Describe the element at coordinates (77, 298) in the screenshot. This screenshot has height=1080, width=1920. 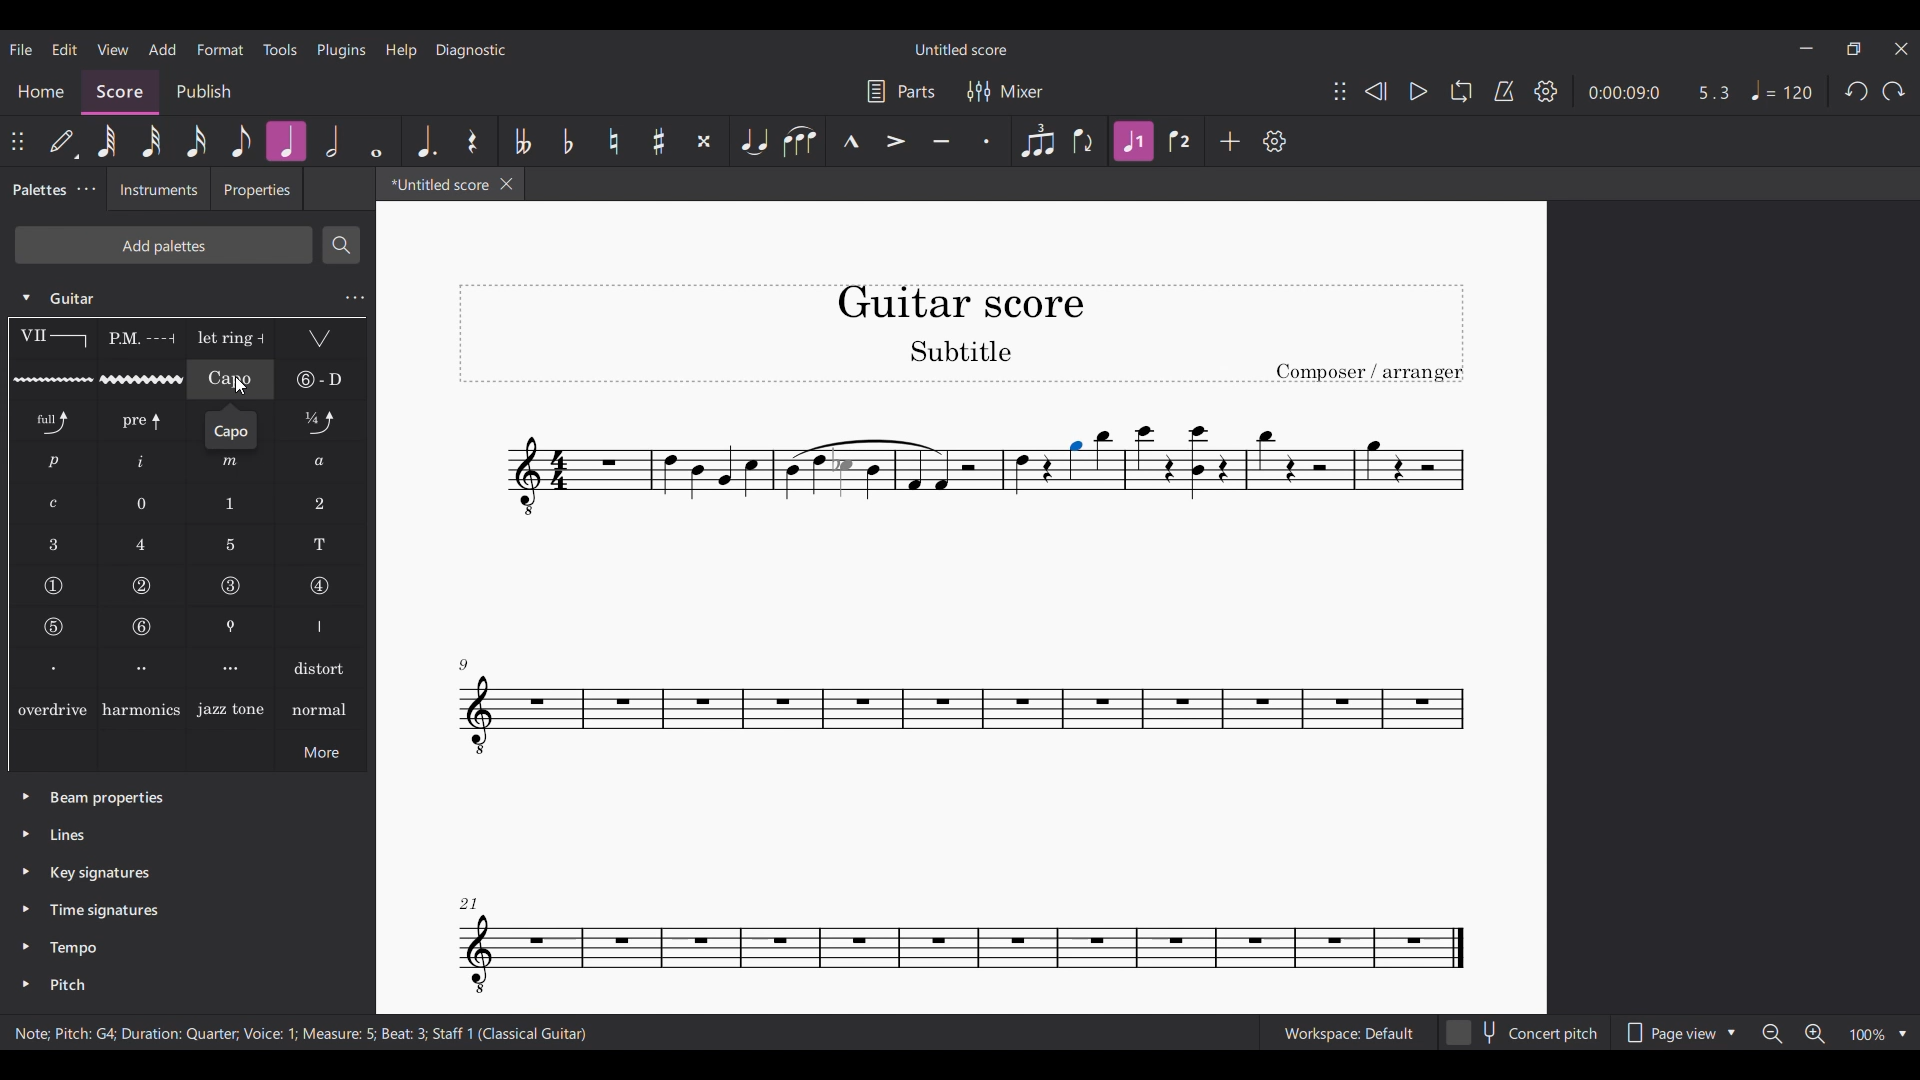
I see `Guitar` at that location.